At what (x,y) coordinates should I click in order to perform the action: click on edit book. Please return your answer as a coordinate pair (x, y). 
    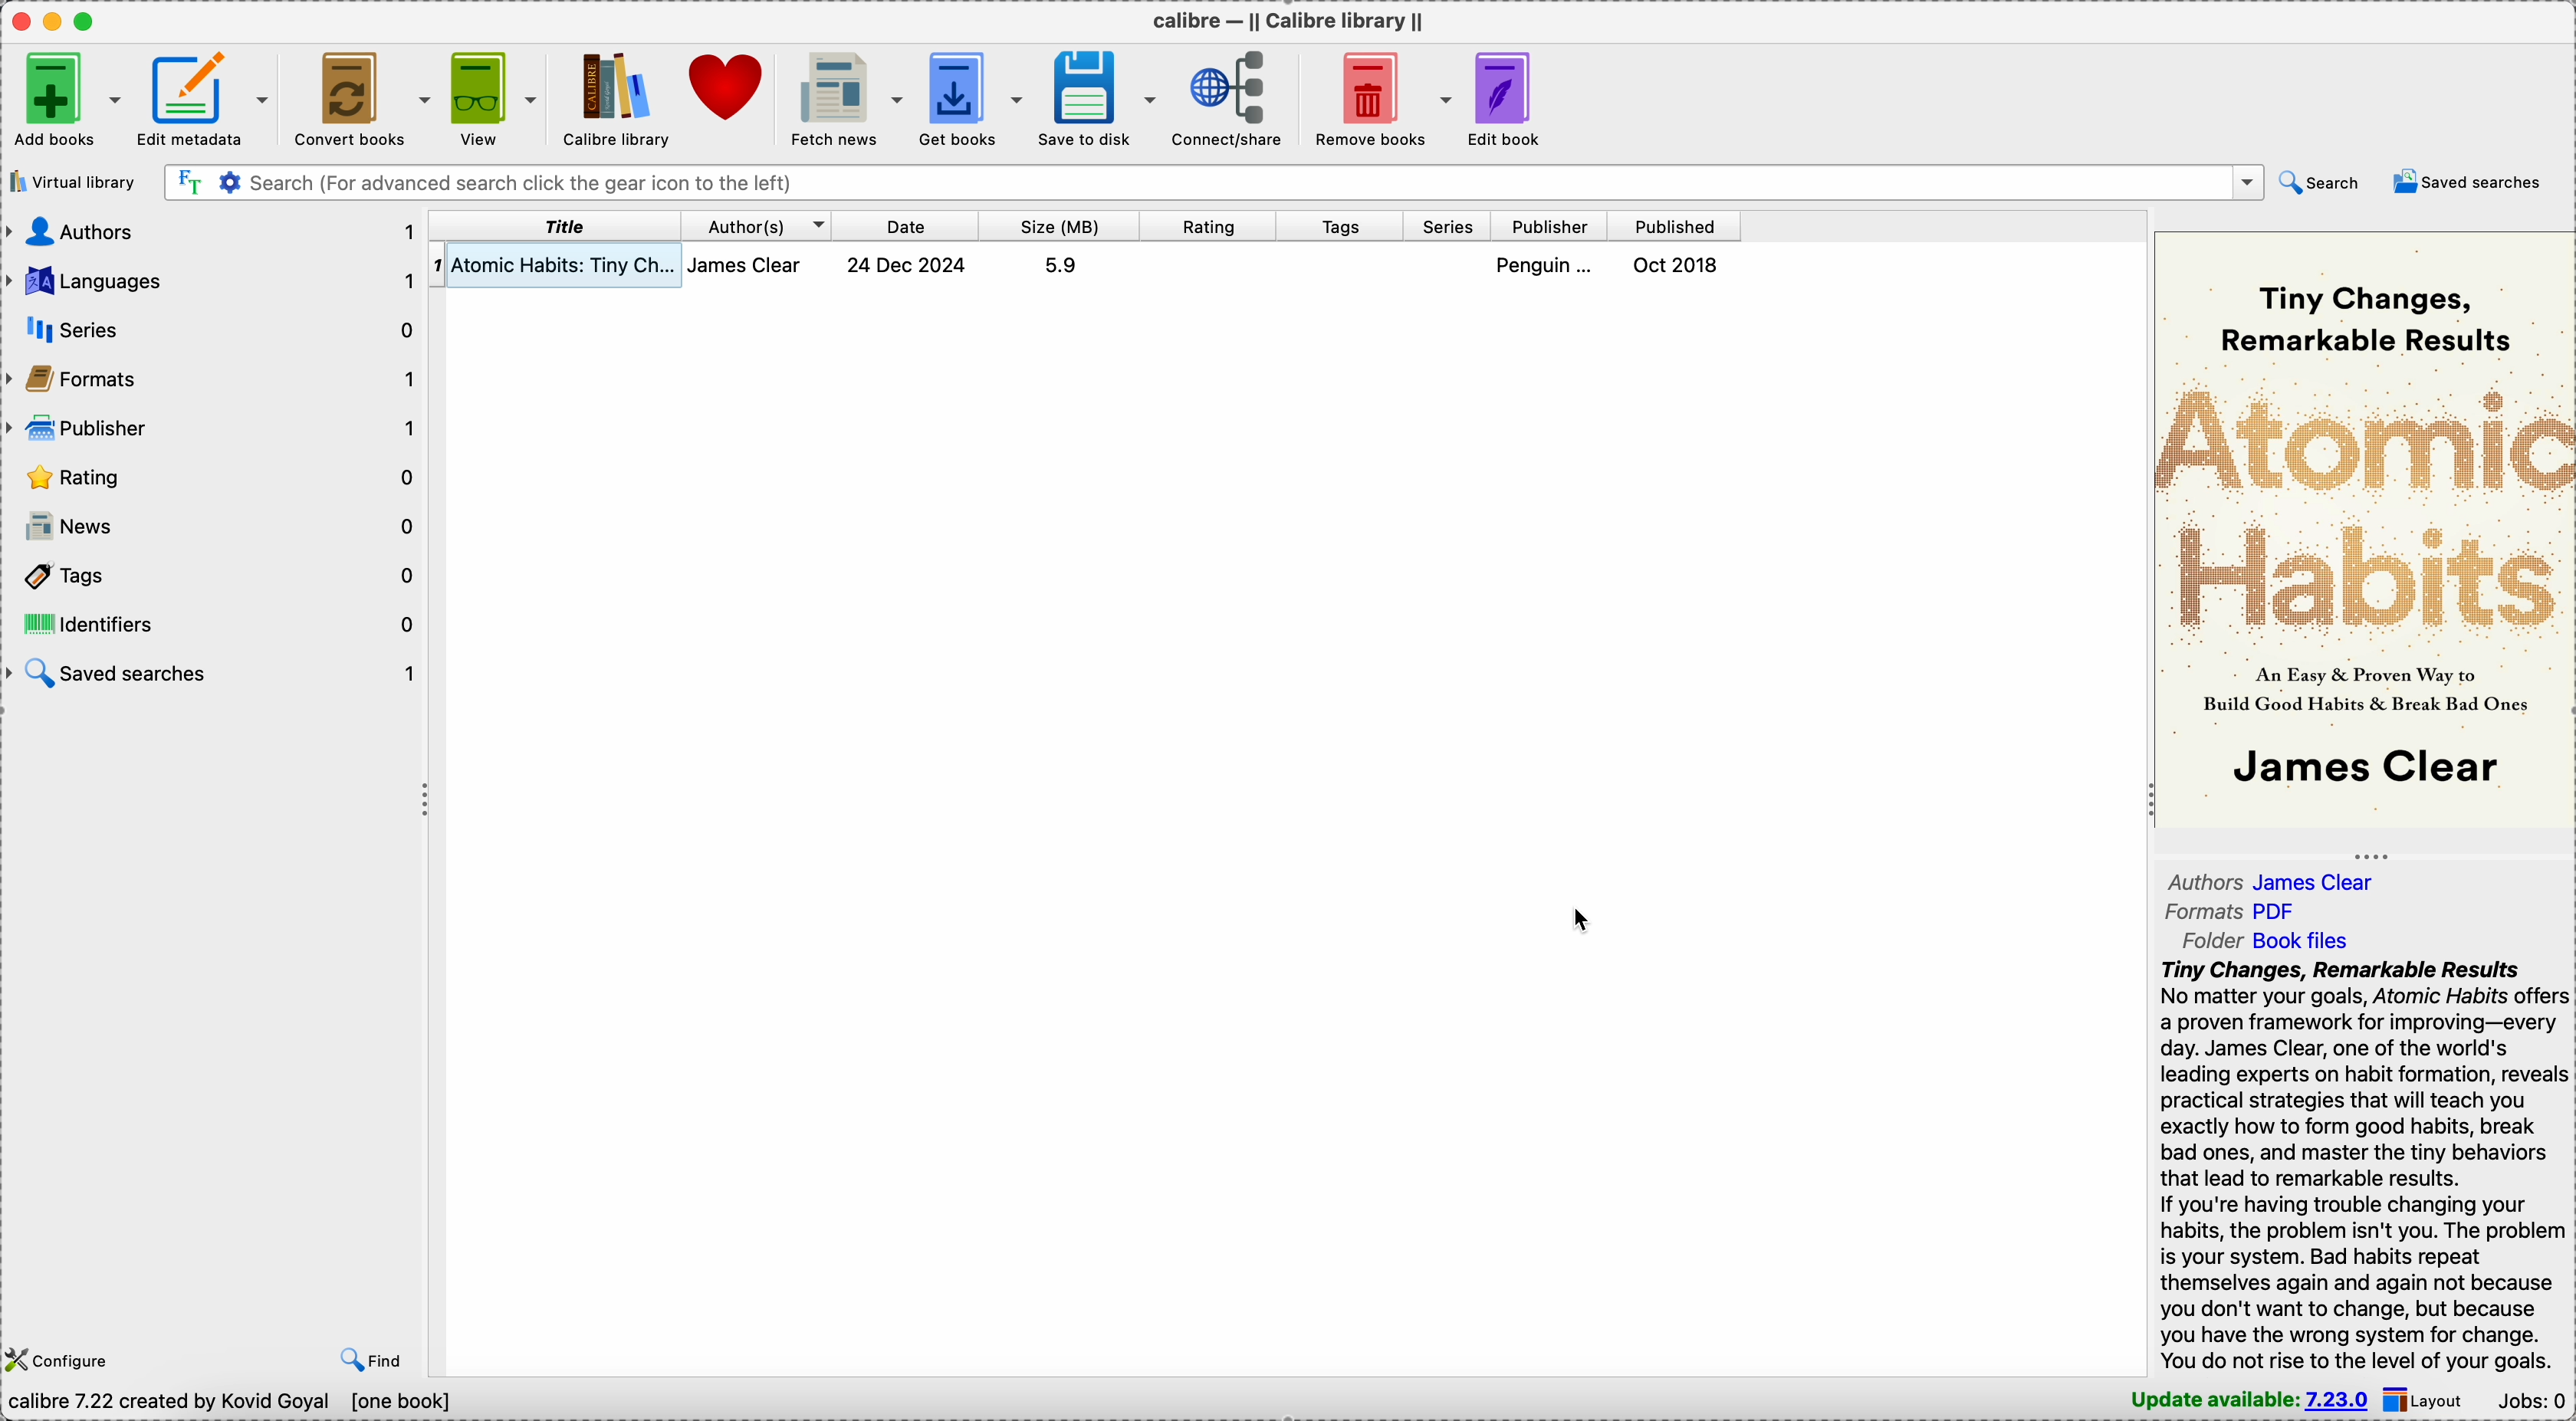
    Looking at the image, I should click on (1517, 98).